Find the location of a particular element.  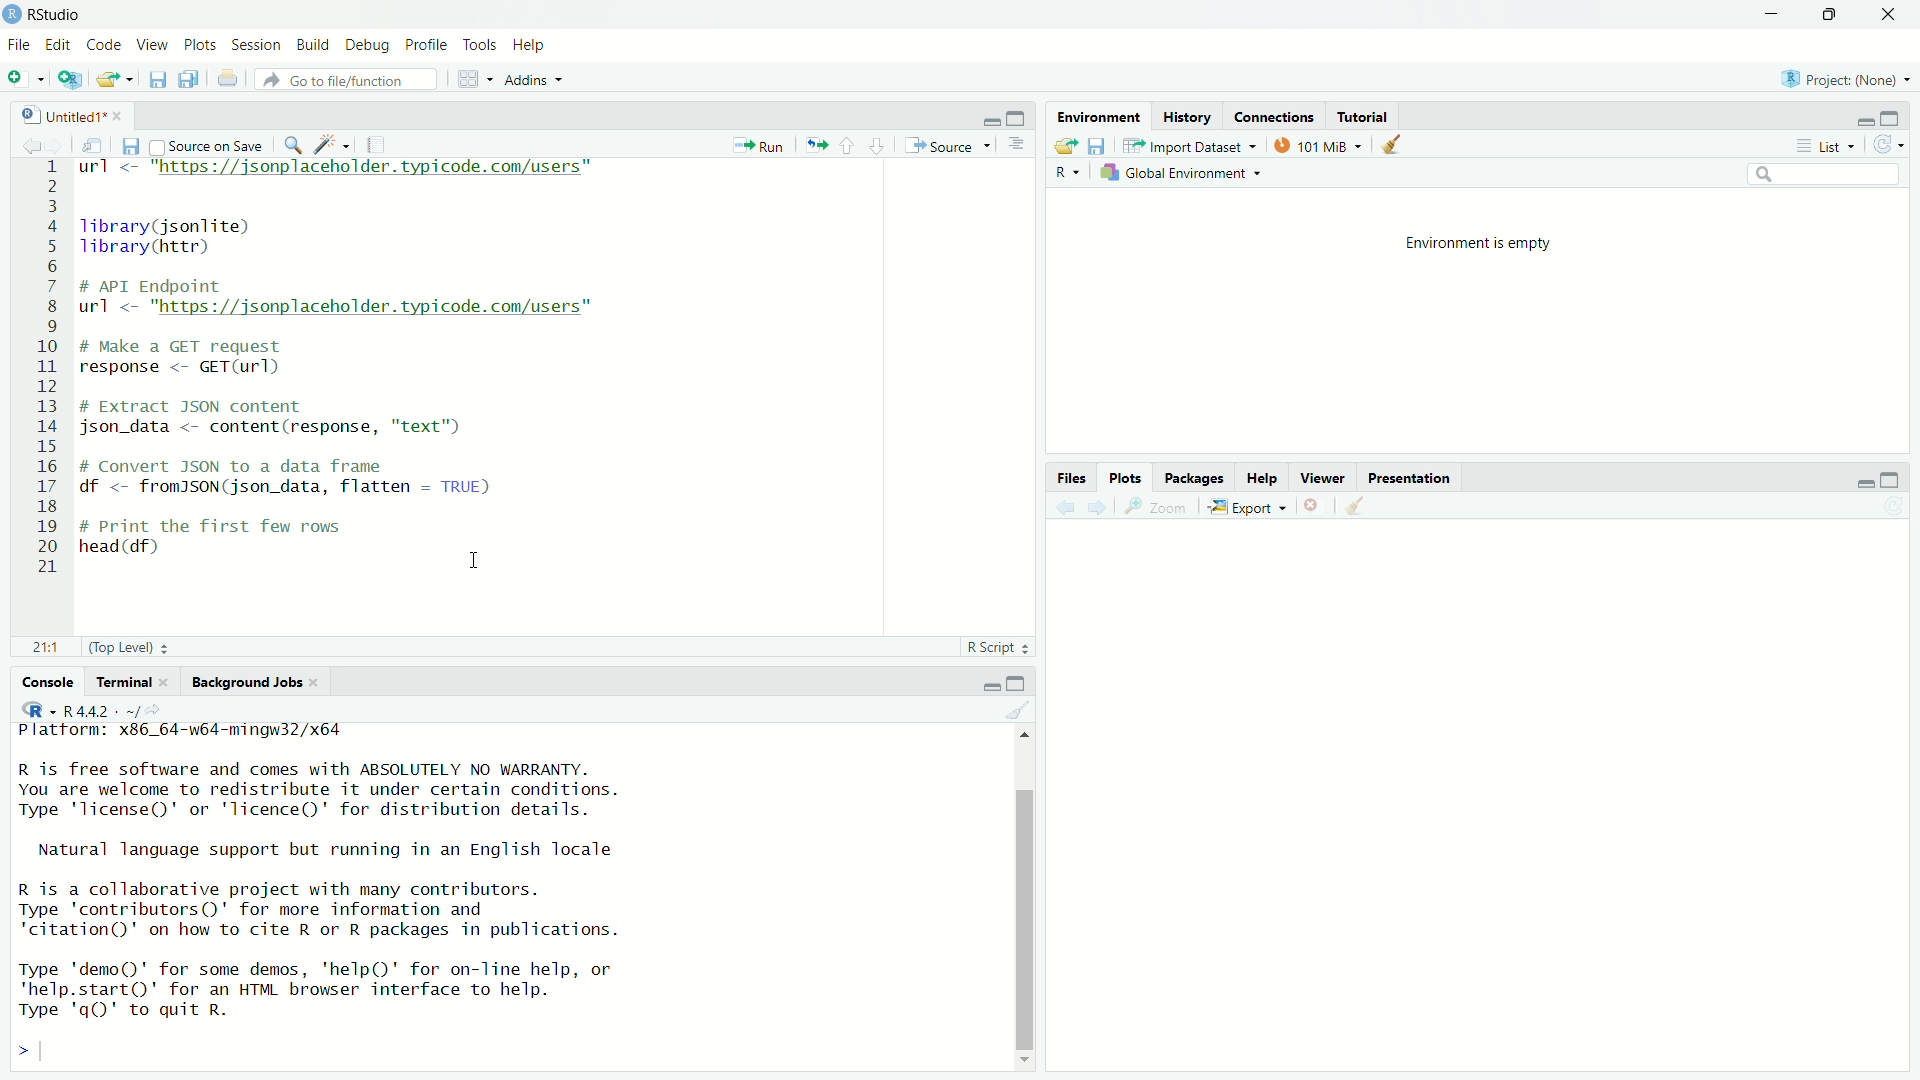

Maximize is located at coordinates (1891, 481).